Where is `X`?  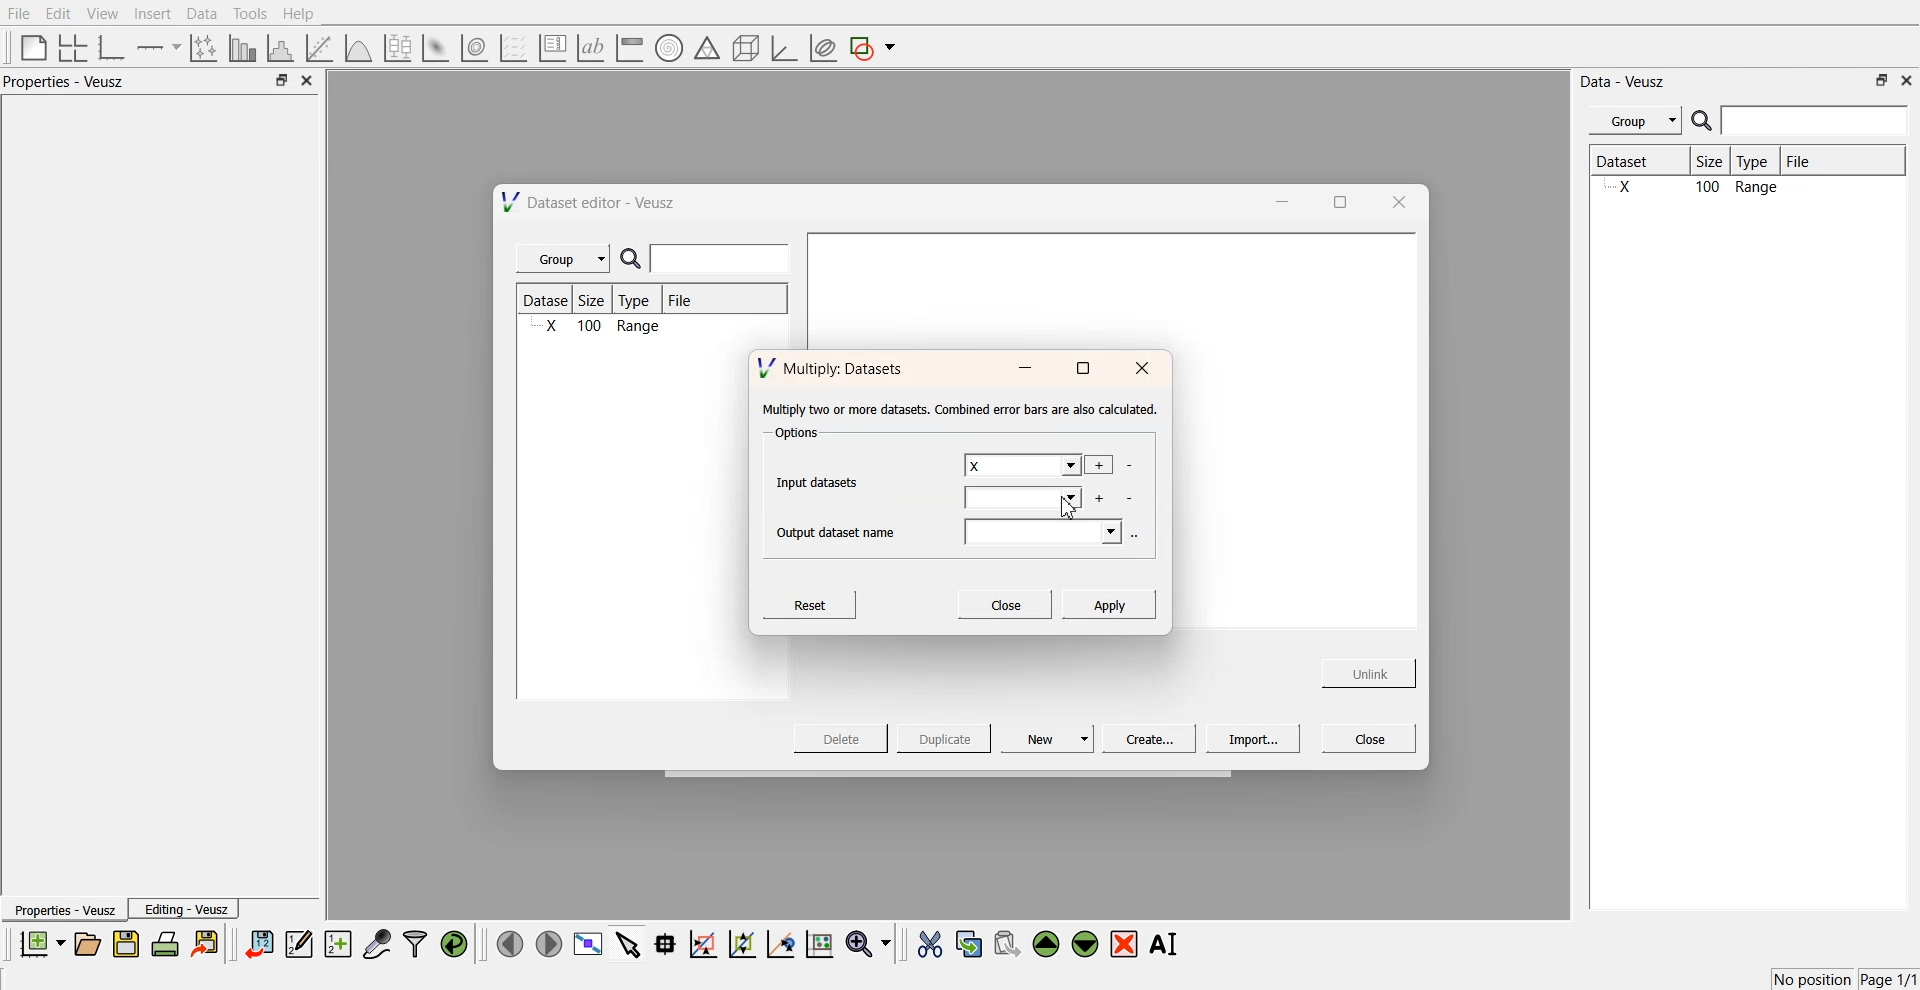 X is located at coordinates (1021, 466).